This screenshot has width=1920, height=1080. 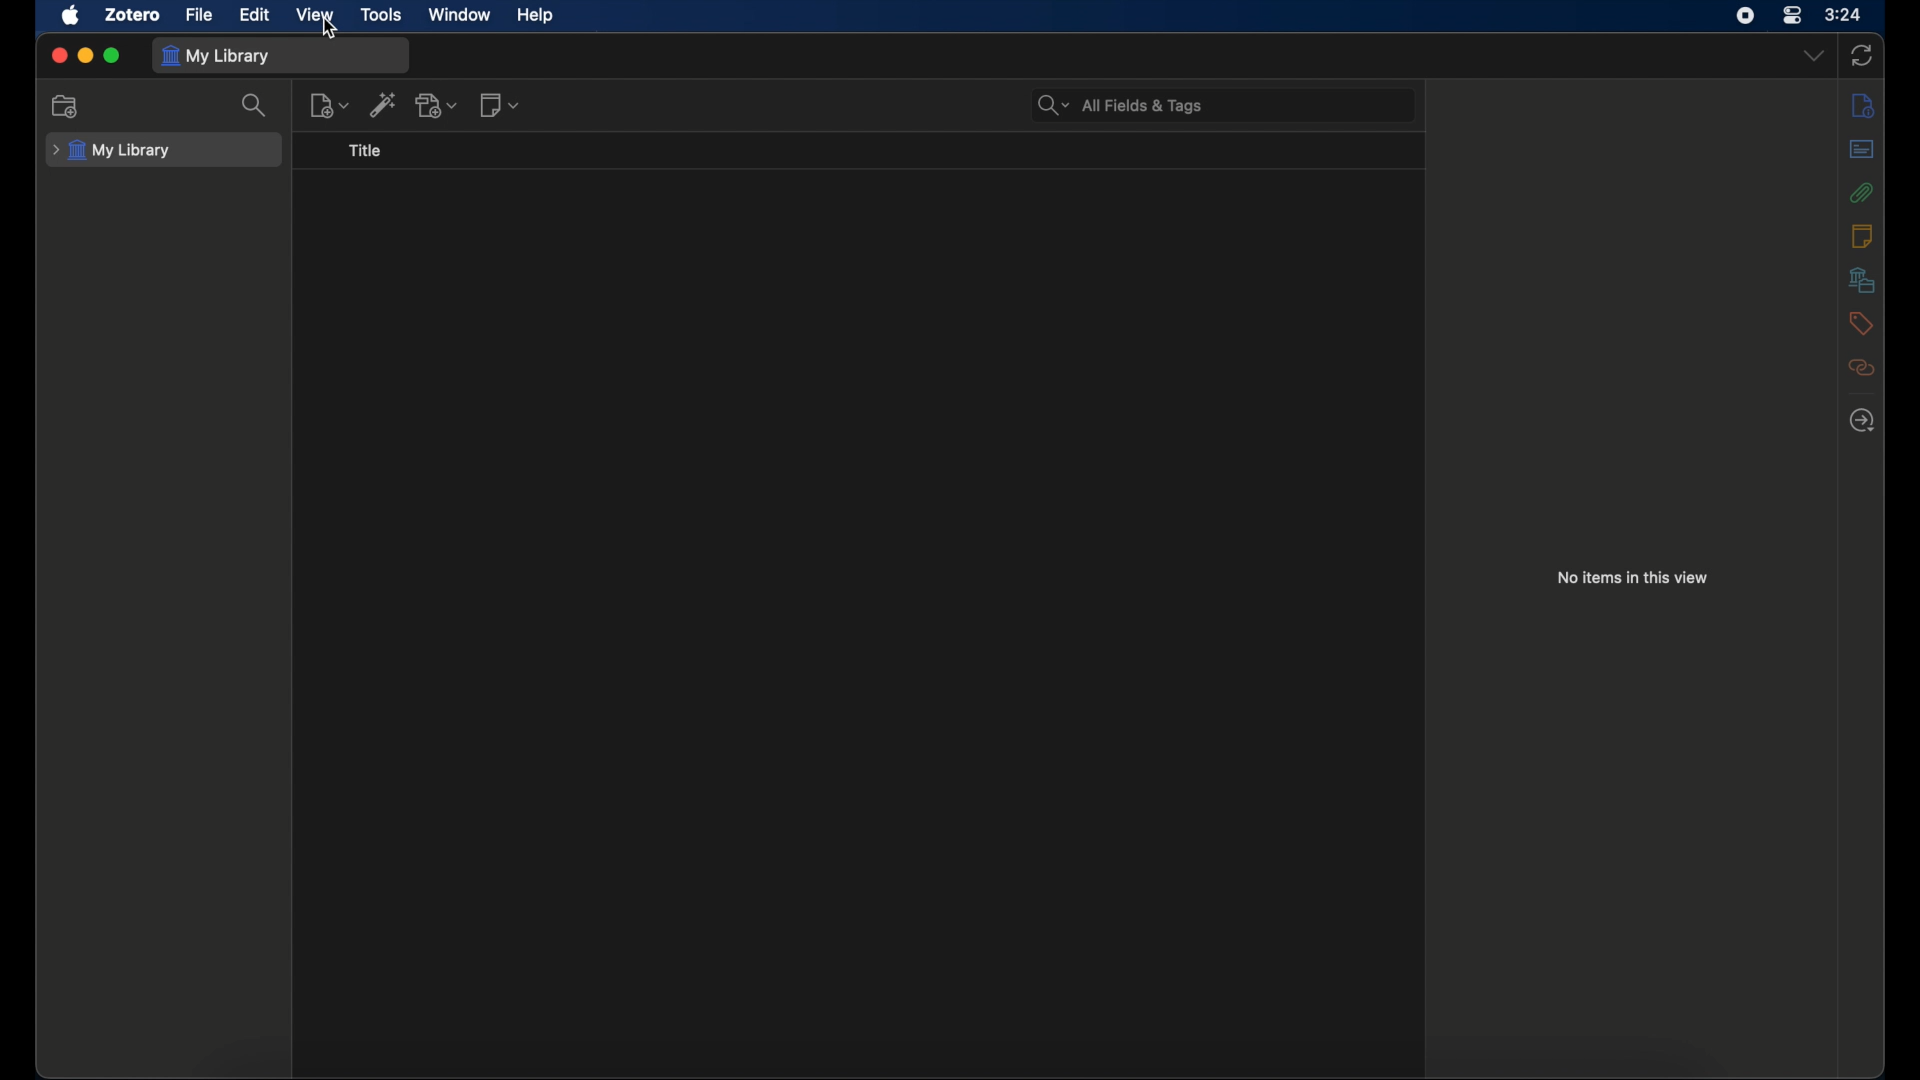 I want to click on maximize, so click(x=114, y=56).